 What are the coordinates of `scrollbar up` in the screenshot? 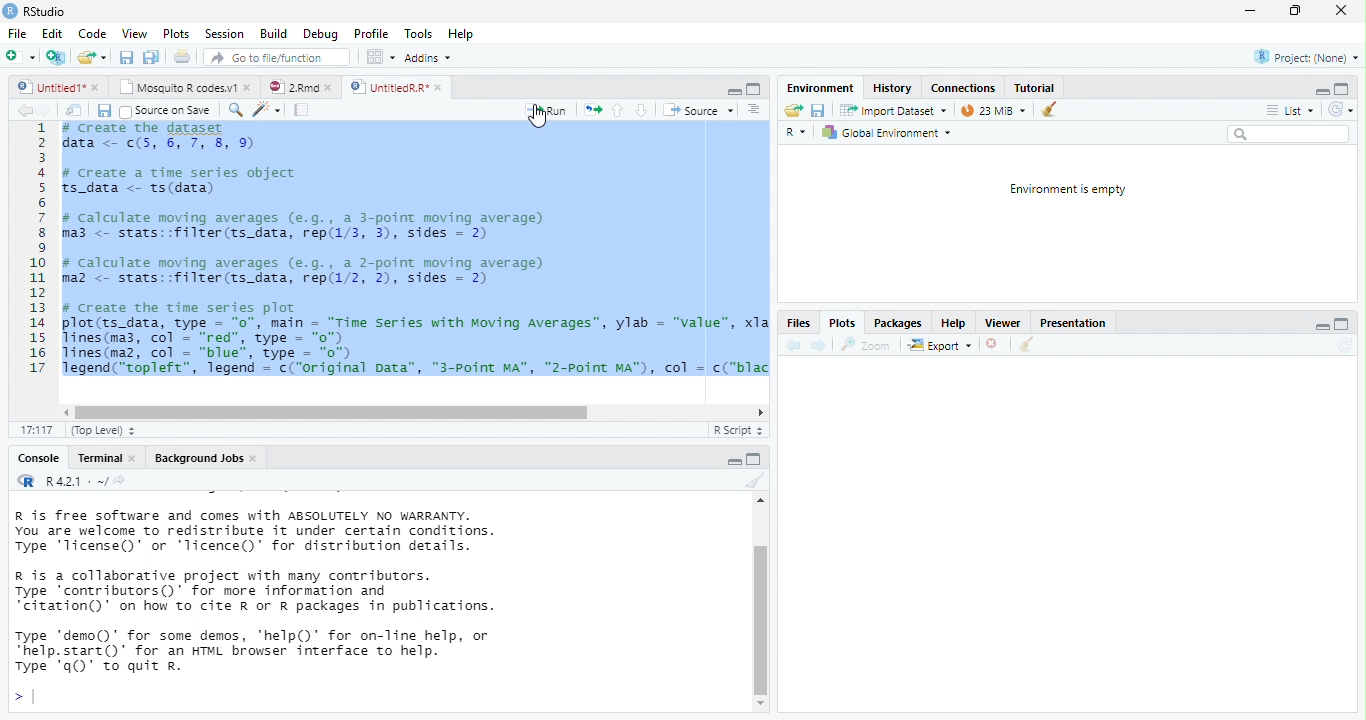 It's located at (758, 503).